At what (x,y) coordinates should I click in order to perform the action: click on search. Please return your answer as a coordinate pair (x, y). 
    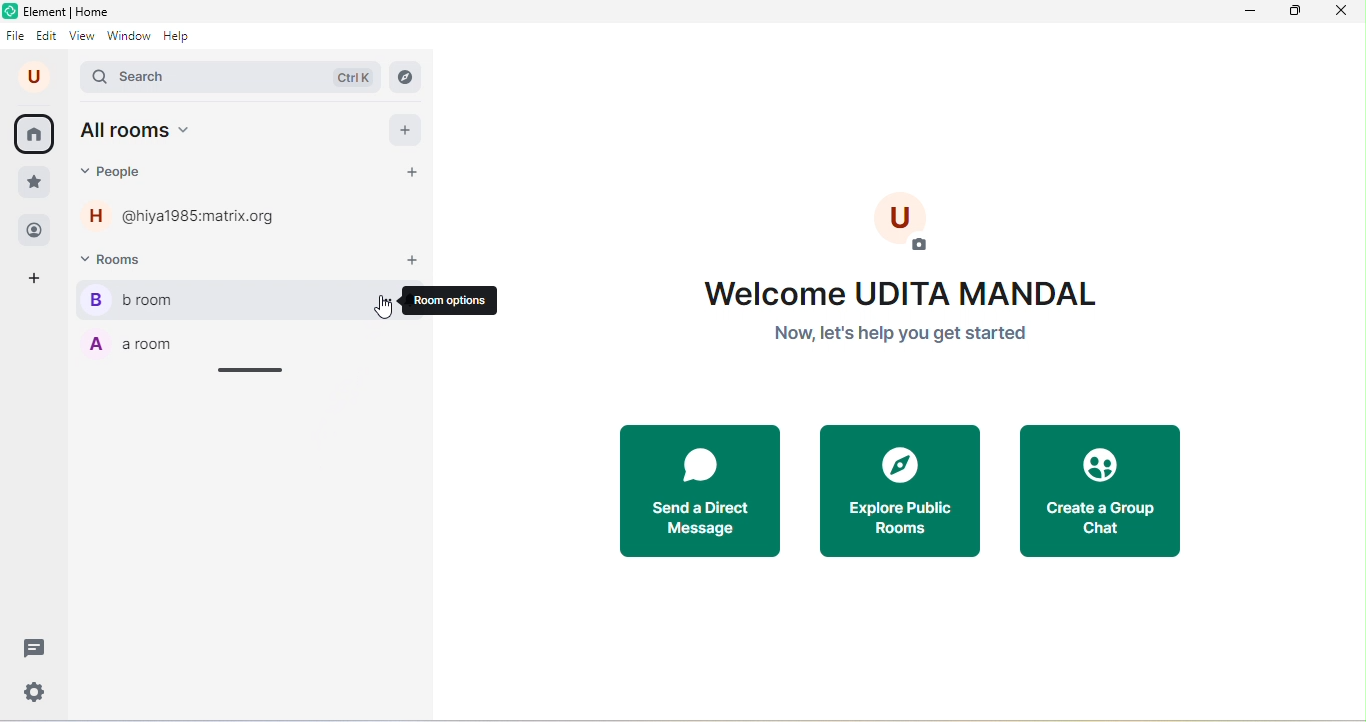
    Looking at the image, I should click on (229, 75).